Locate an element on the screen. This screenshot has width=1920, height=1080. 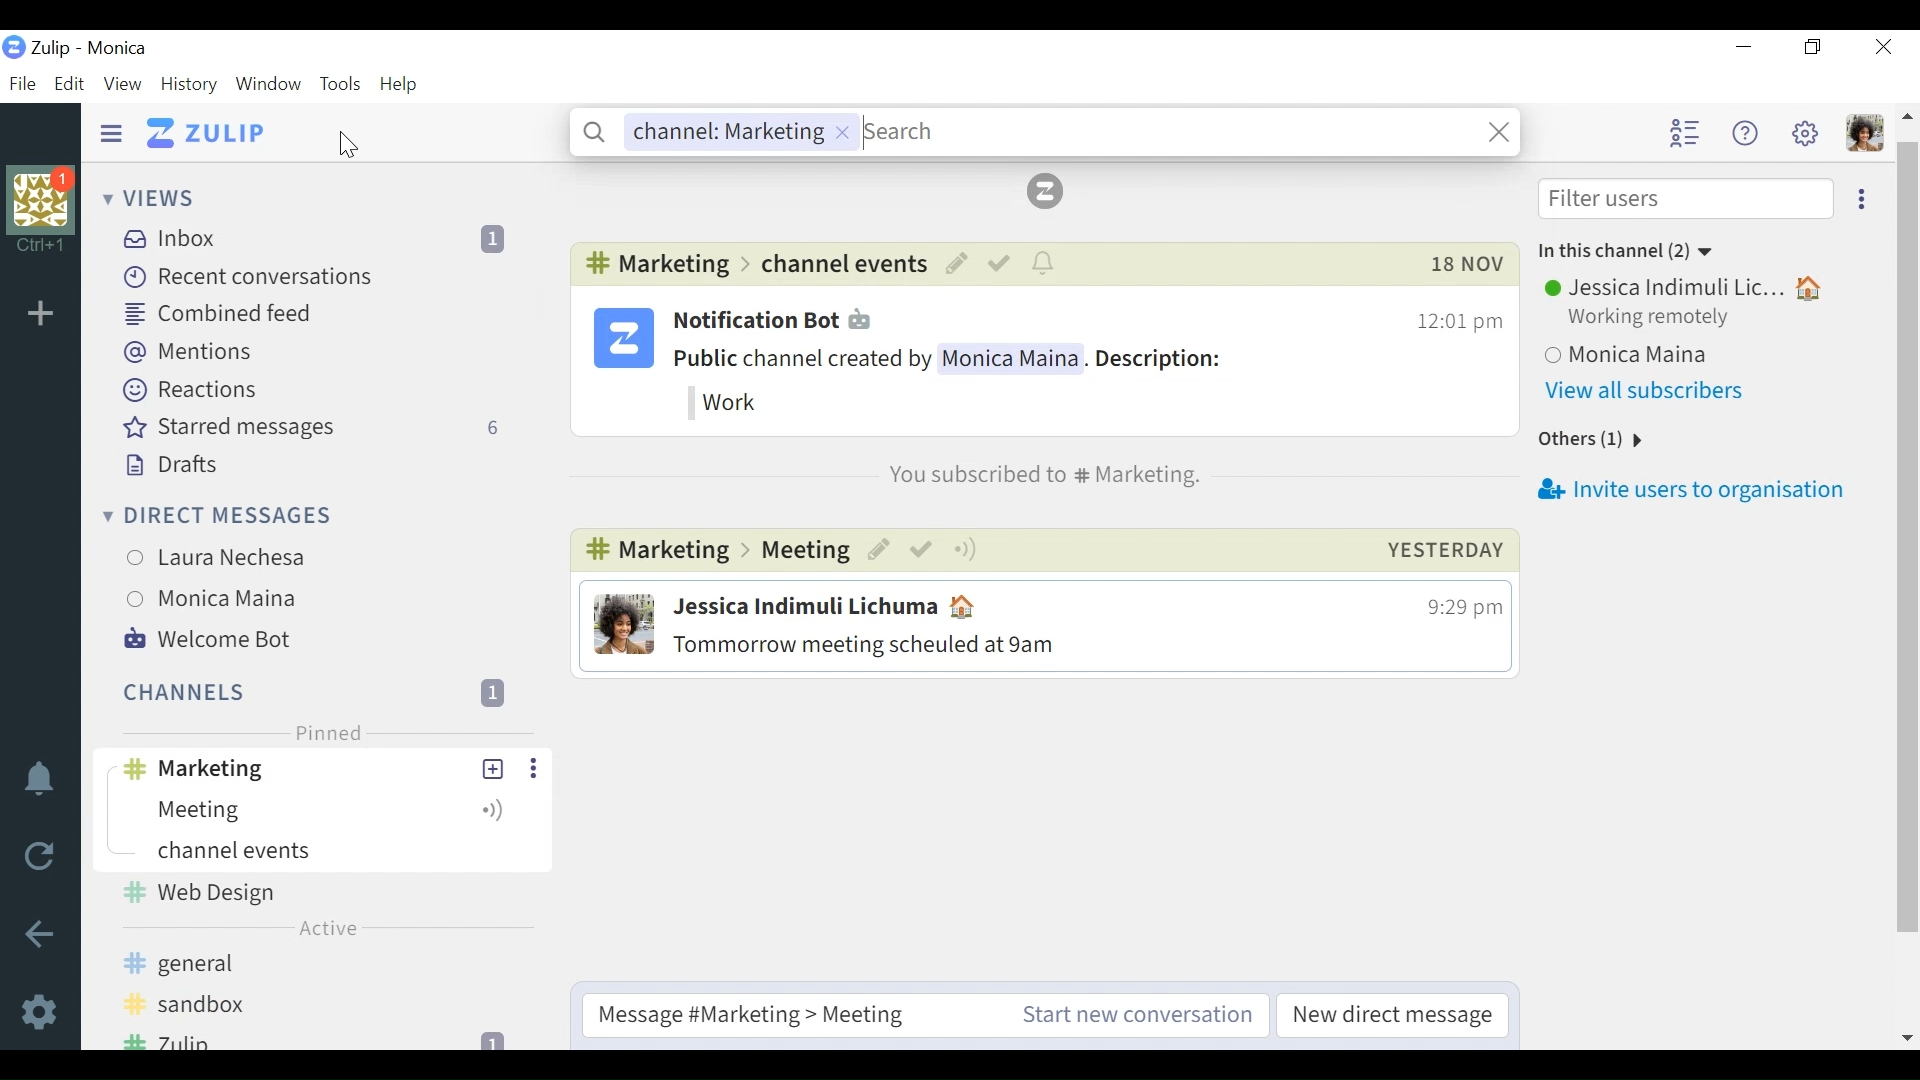
Filter Users is located at coordinates (1681, 199).